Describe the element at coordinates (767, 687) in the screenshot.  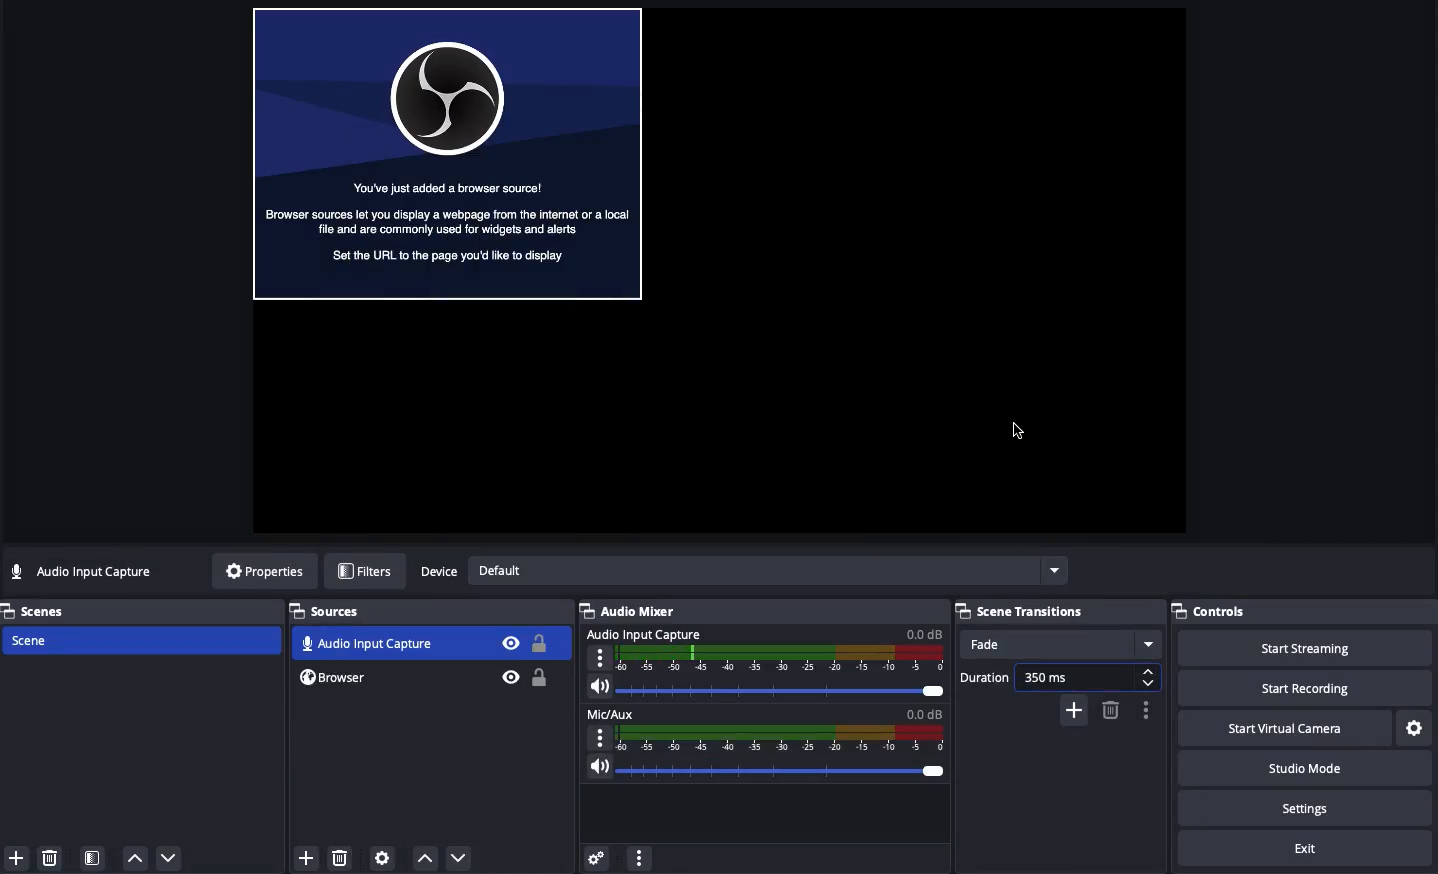
I see `Volume` at that location.